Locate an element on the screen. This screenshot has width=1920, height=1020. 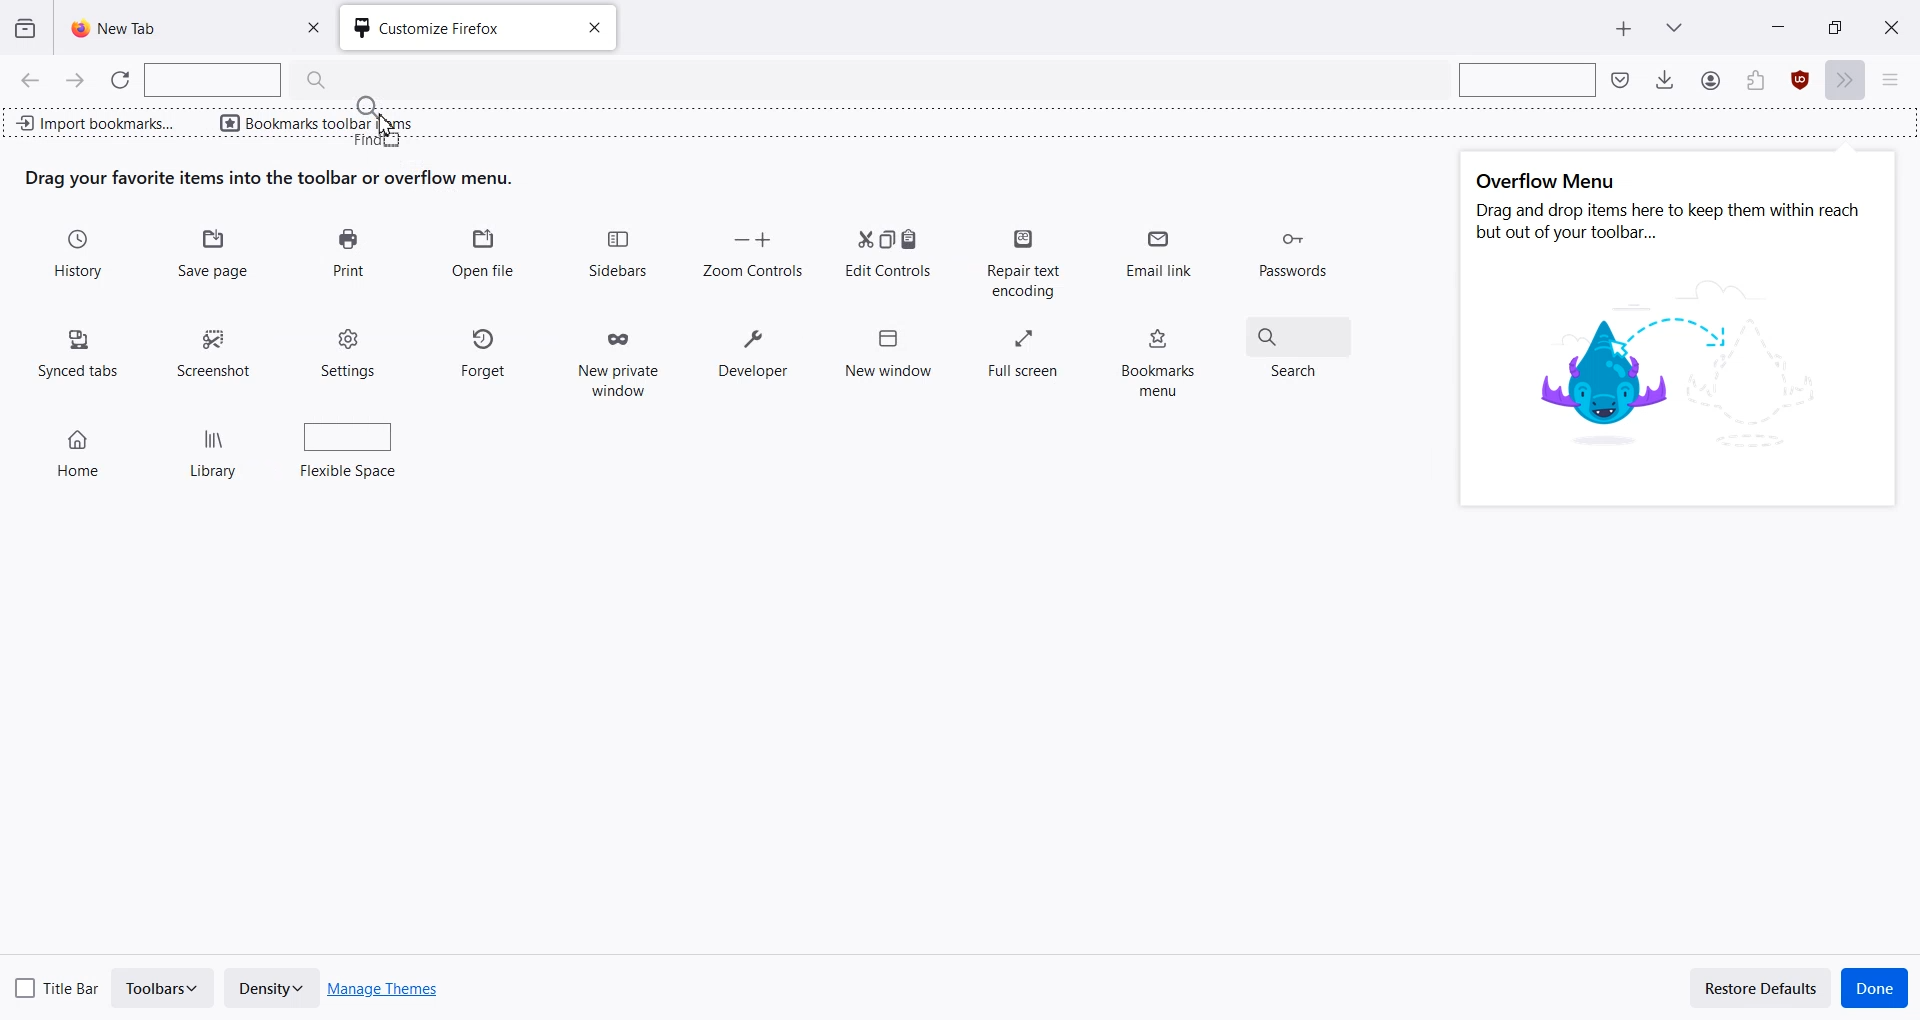
New Tab is located at coordinates (170, 29).